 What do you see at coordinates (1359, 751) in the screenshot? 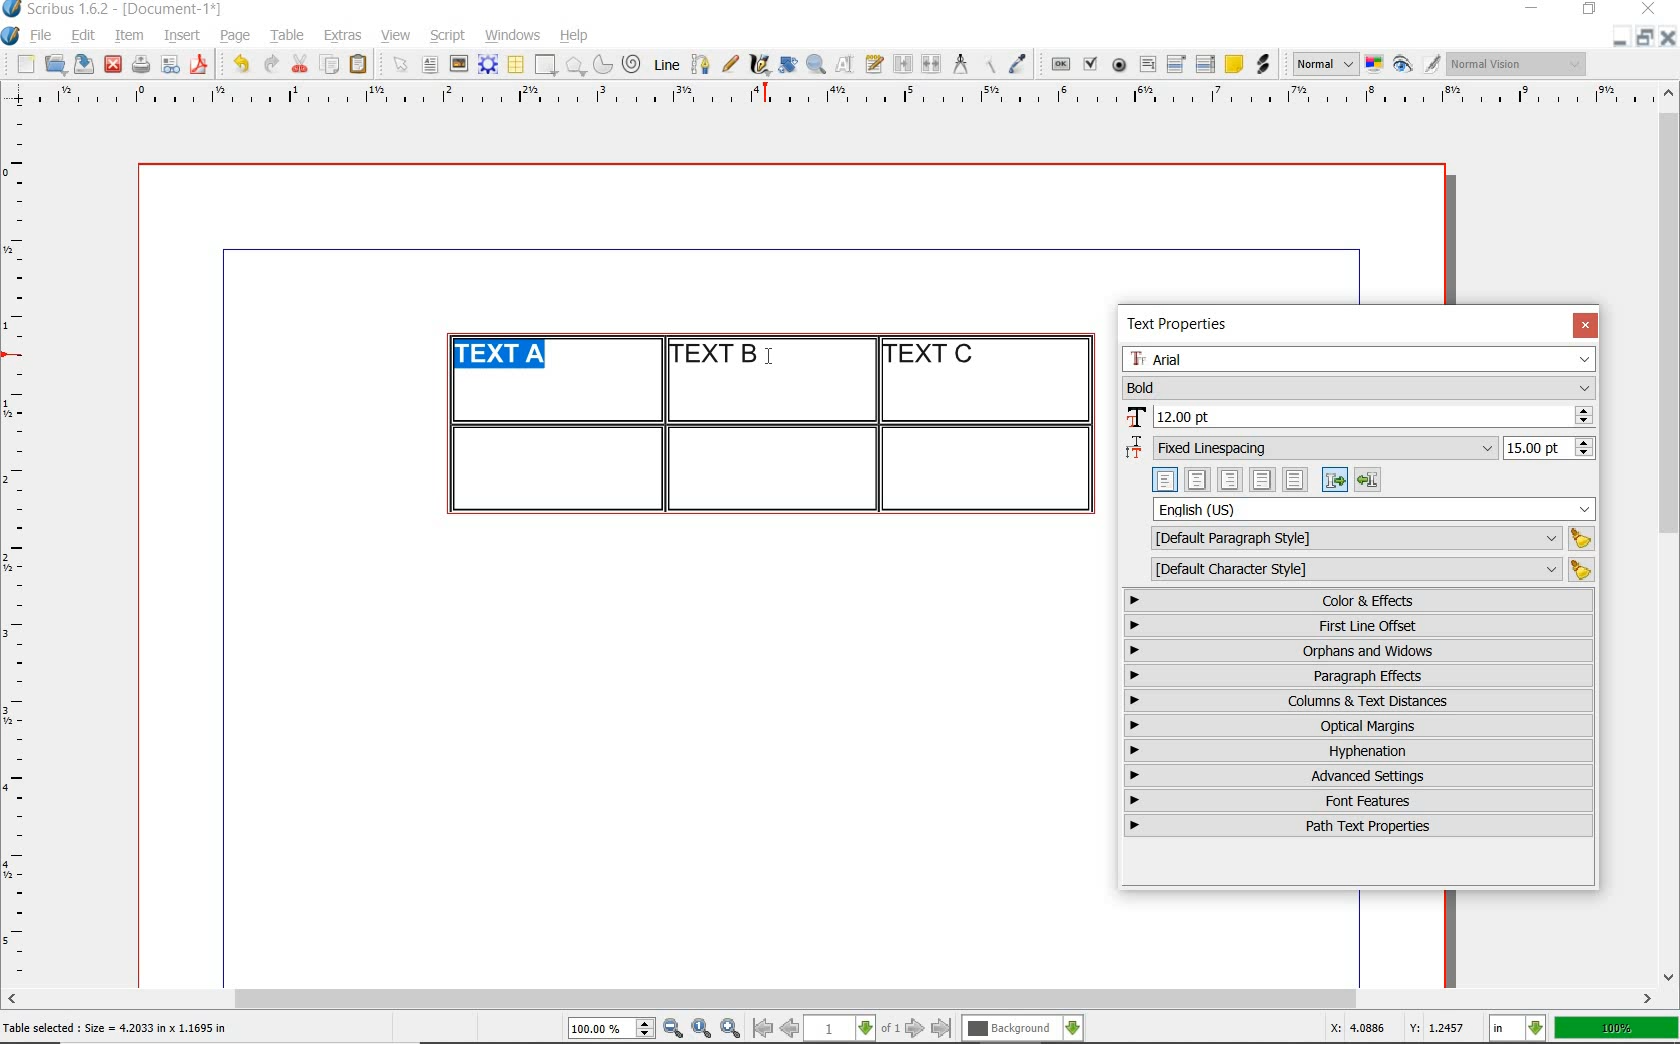
I see `hyphenation` at bounding box center [1359, 751].